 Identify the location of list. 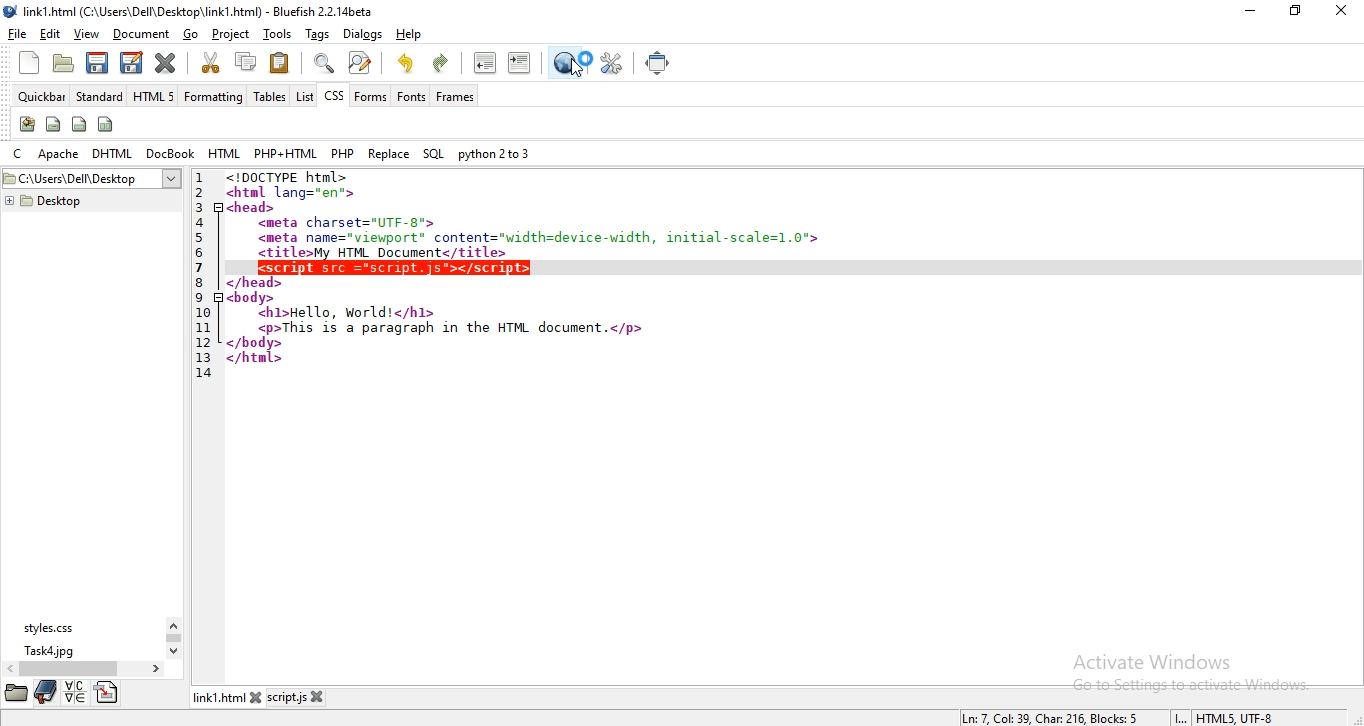
(303, 95).